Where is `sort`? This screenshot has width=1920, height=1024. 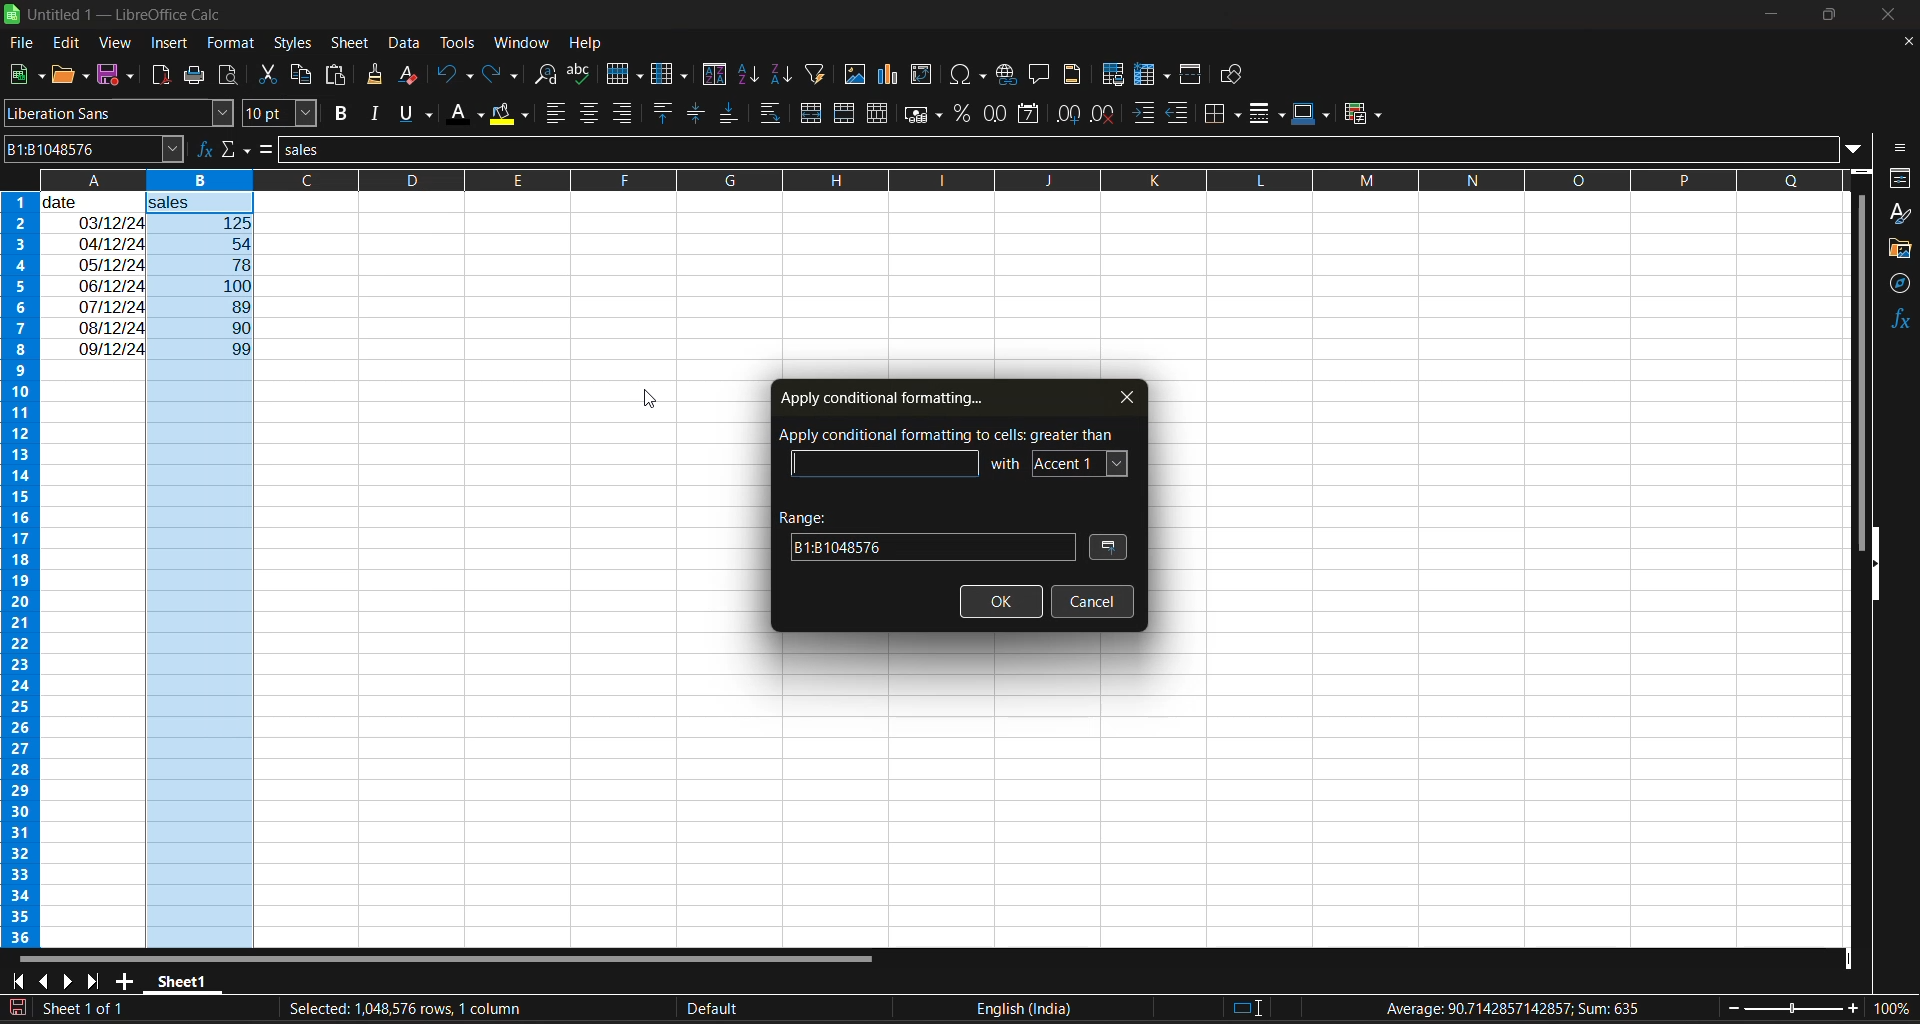
sort is located at coordinates (714, 74).